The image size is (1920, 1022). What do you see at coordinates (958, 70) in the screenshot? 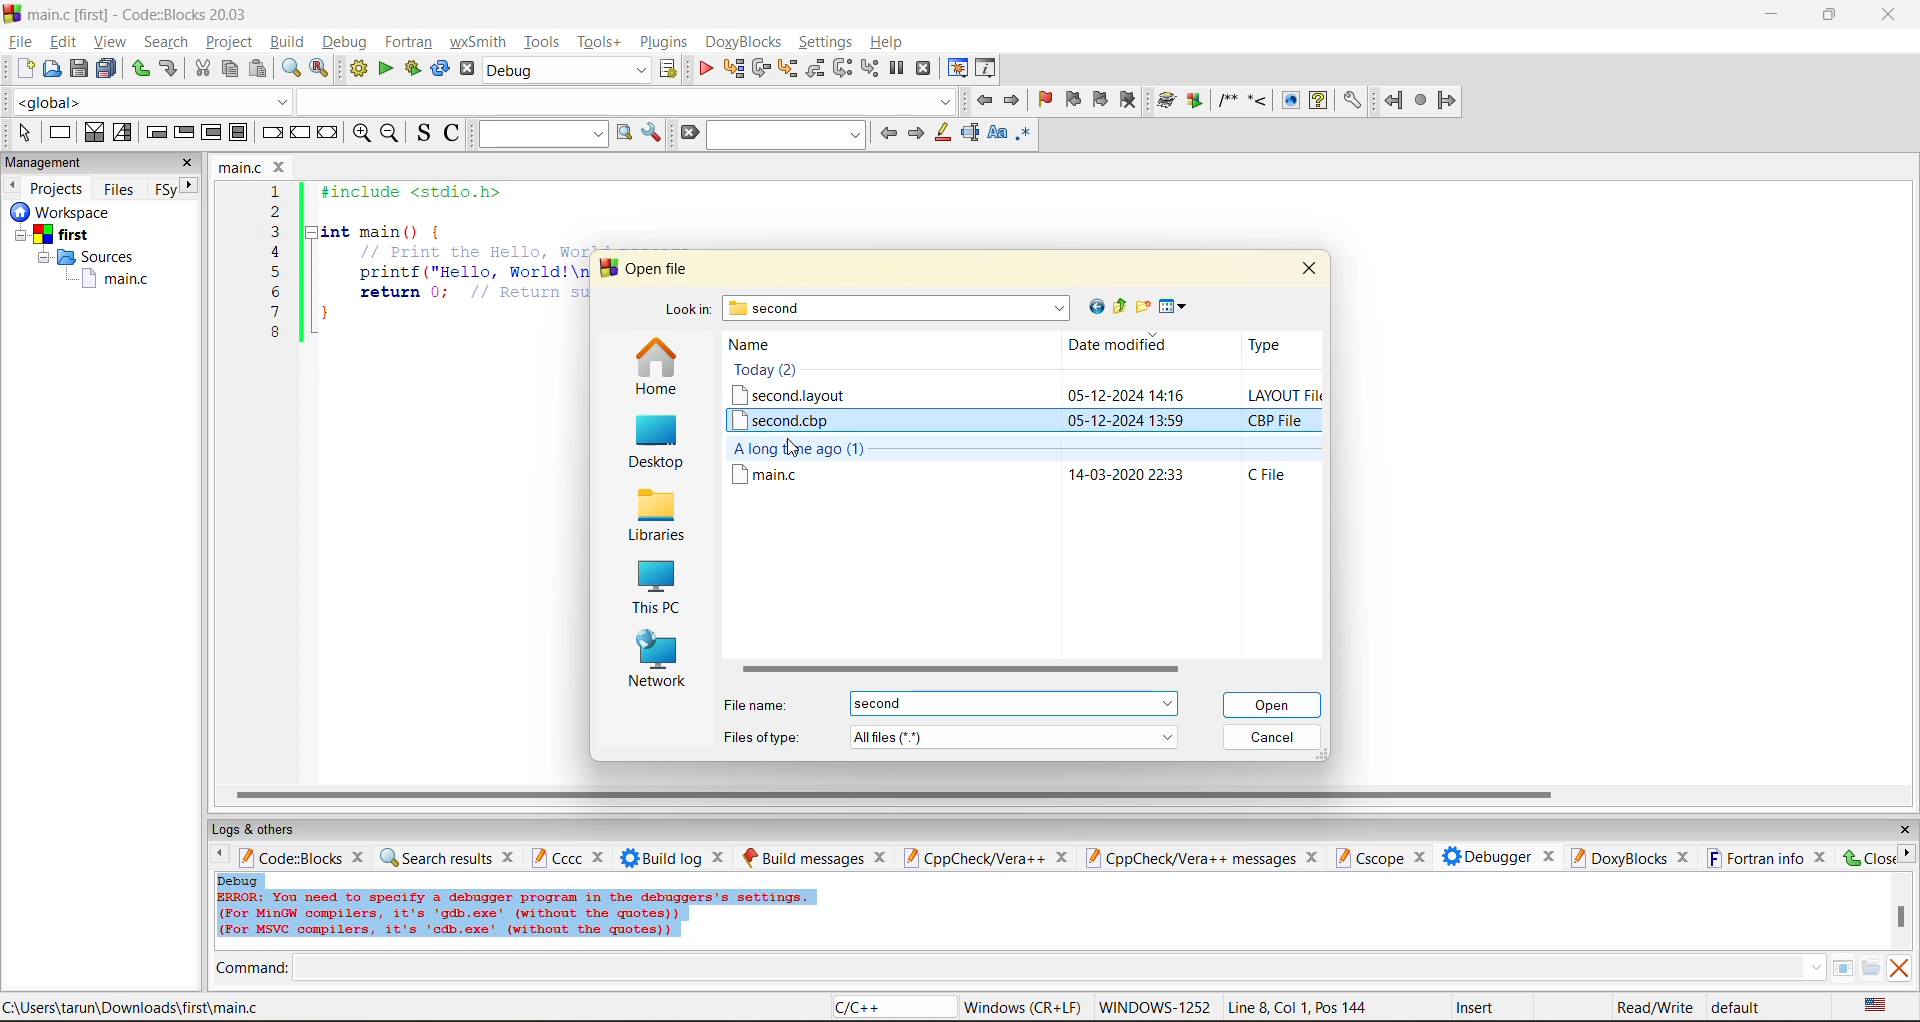
I see `debugging windows` at bounding box center [958, 70].